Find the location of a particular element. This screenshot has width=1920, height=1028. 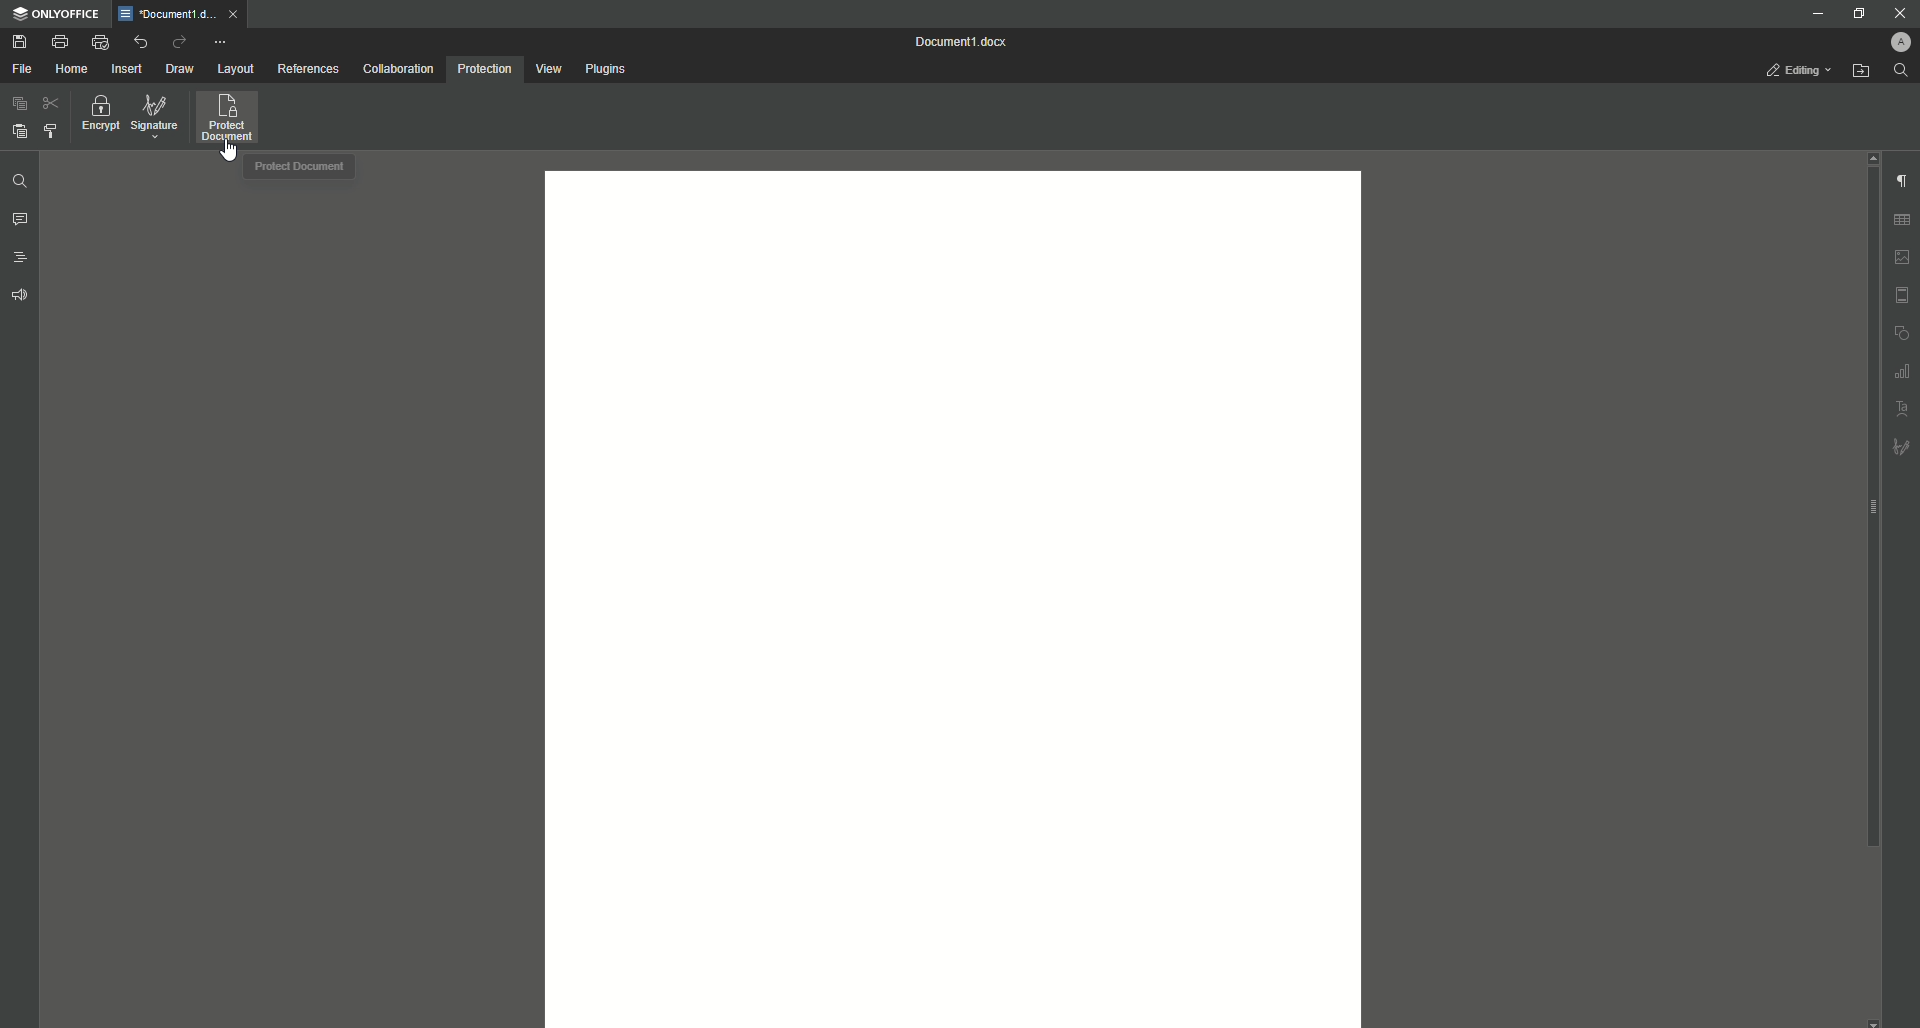

Comment is located at coordinates (21, 221).